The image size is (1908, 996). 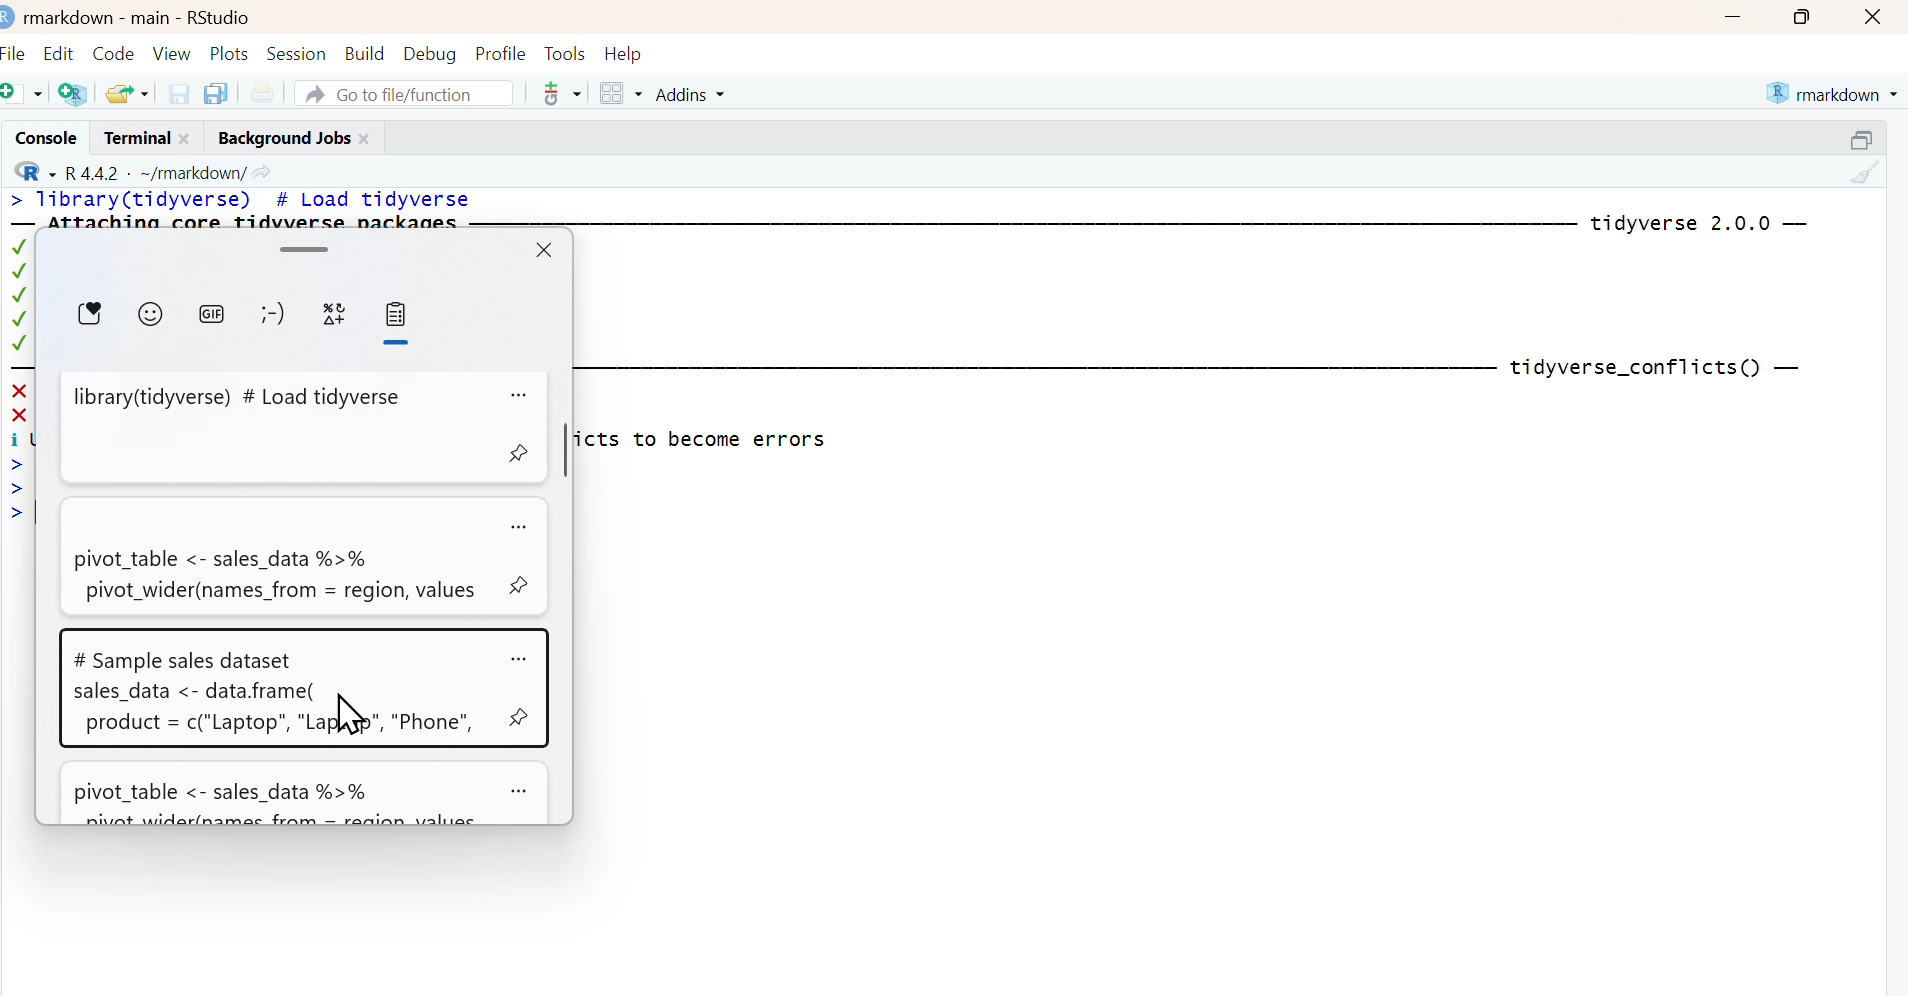 I want to click on Console, so click(x=42, y=137).